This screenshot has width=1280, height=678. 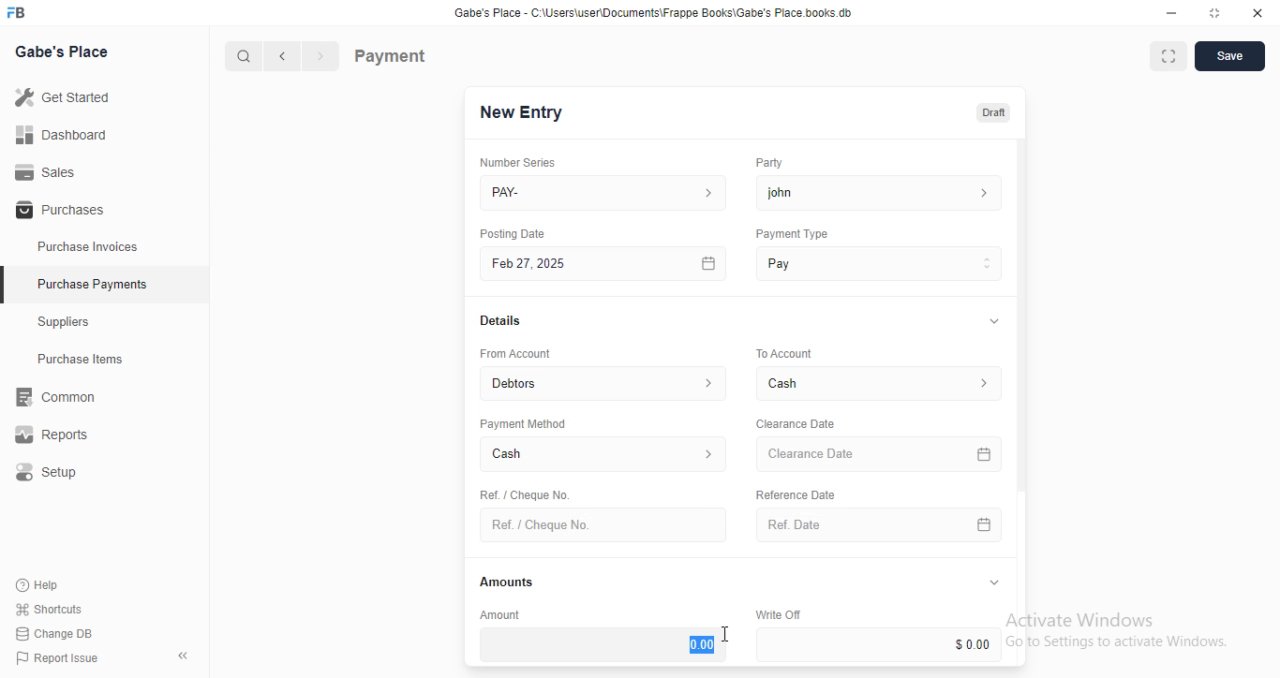 I want to click on Purchase Invoices, so click(x=88, y=247).